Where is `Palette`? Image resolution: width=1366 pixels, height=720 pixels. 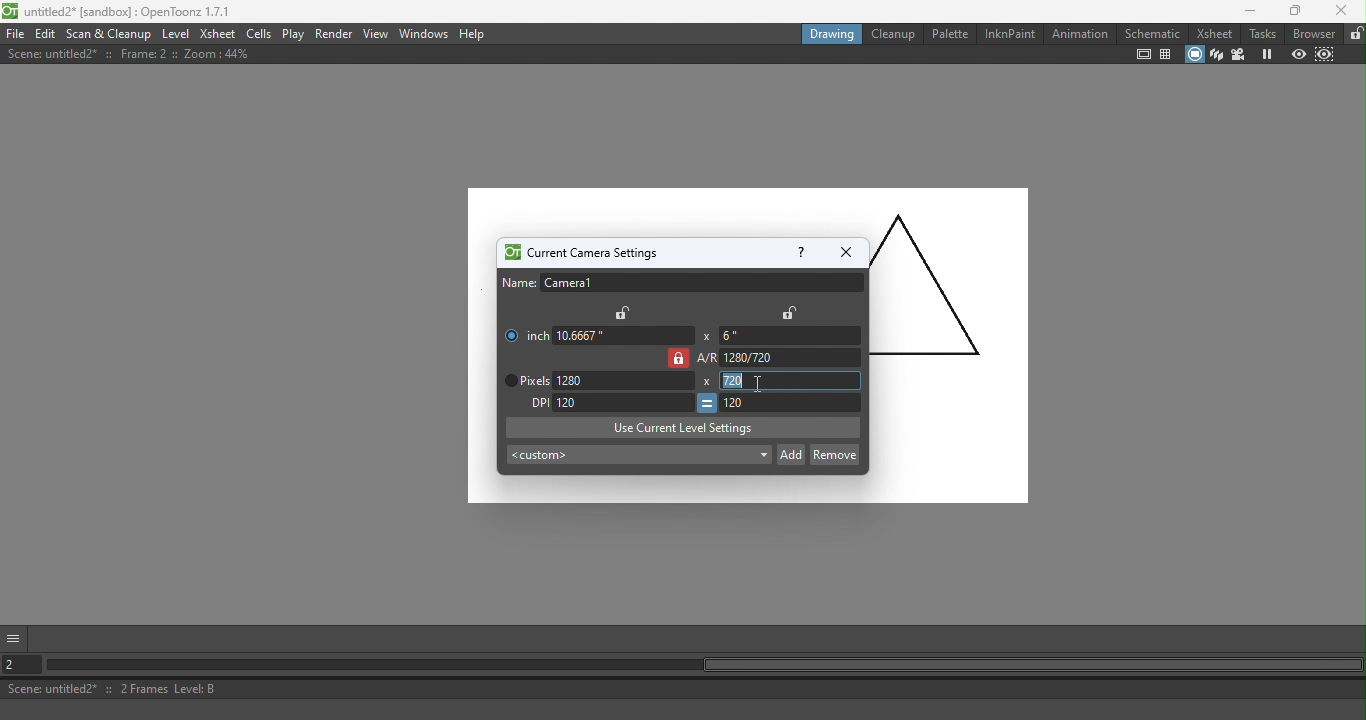 Palette is located at coordinates (948, 34).